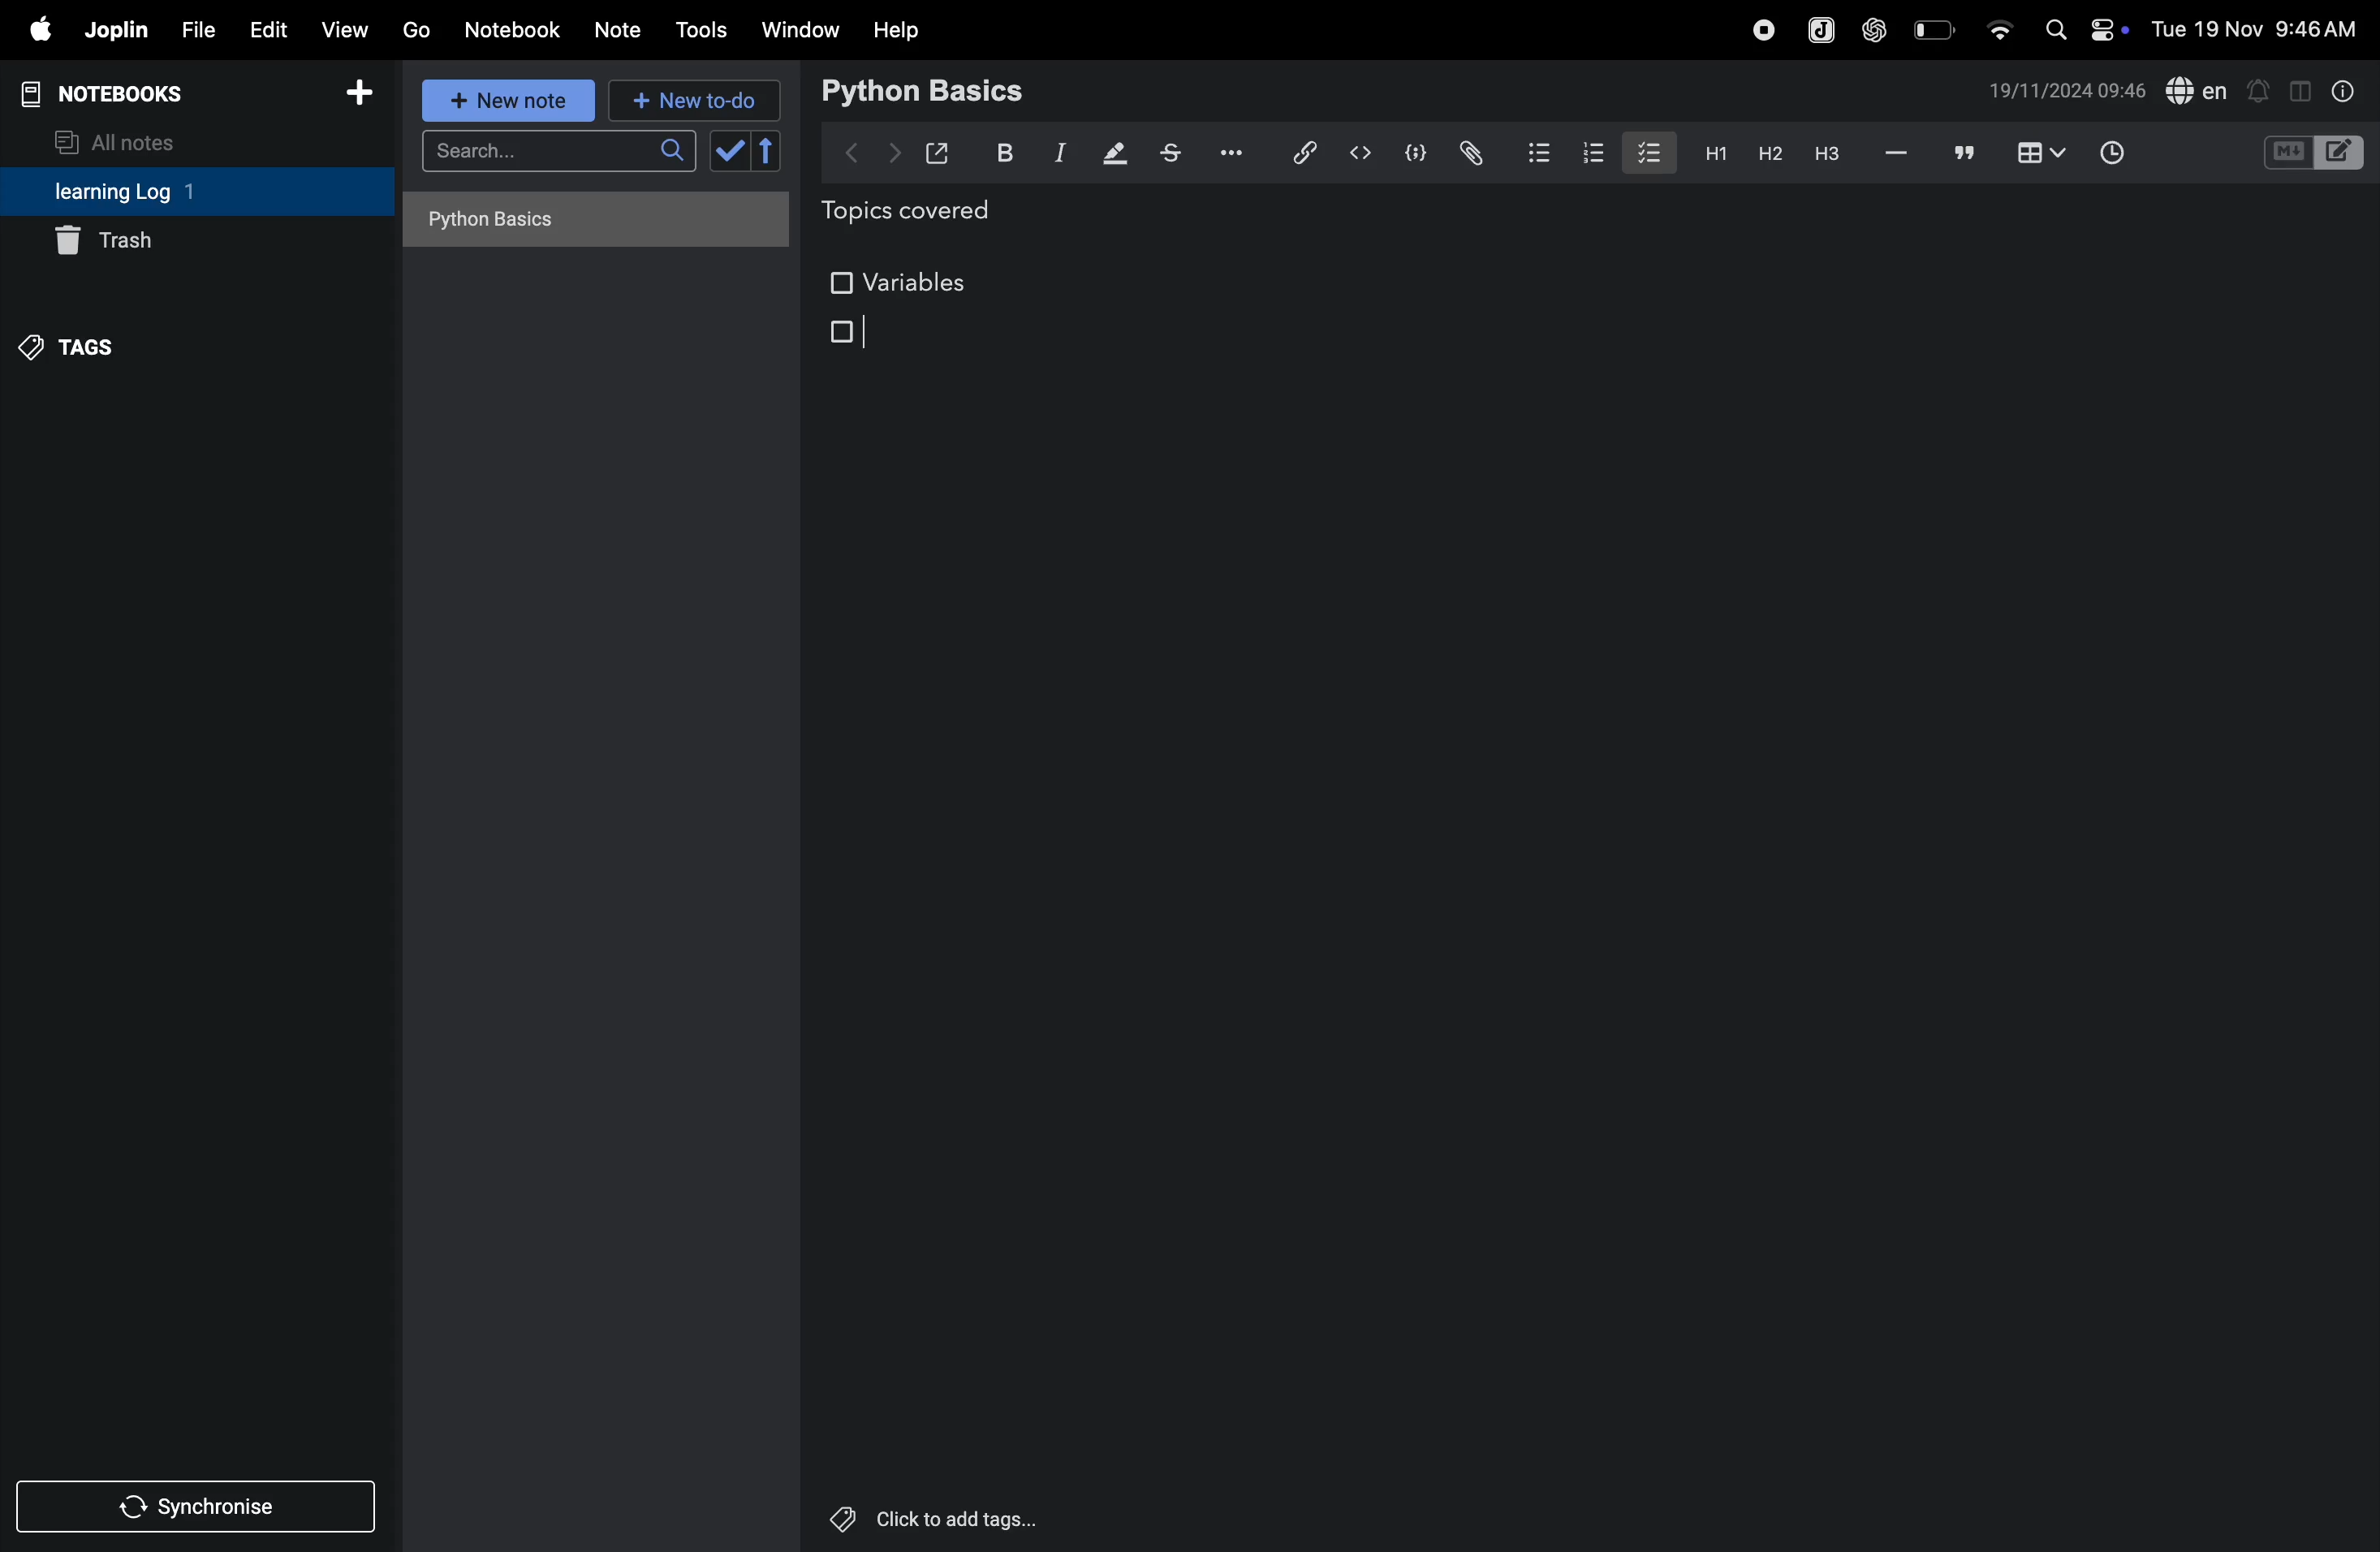 This screenshot has width=2380, height=1552. Describe the element at coordinates (1226, 151) in the screenshot. I see `options` at that location.